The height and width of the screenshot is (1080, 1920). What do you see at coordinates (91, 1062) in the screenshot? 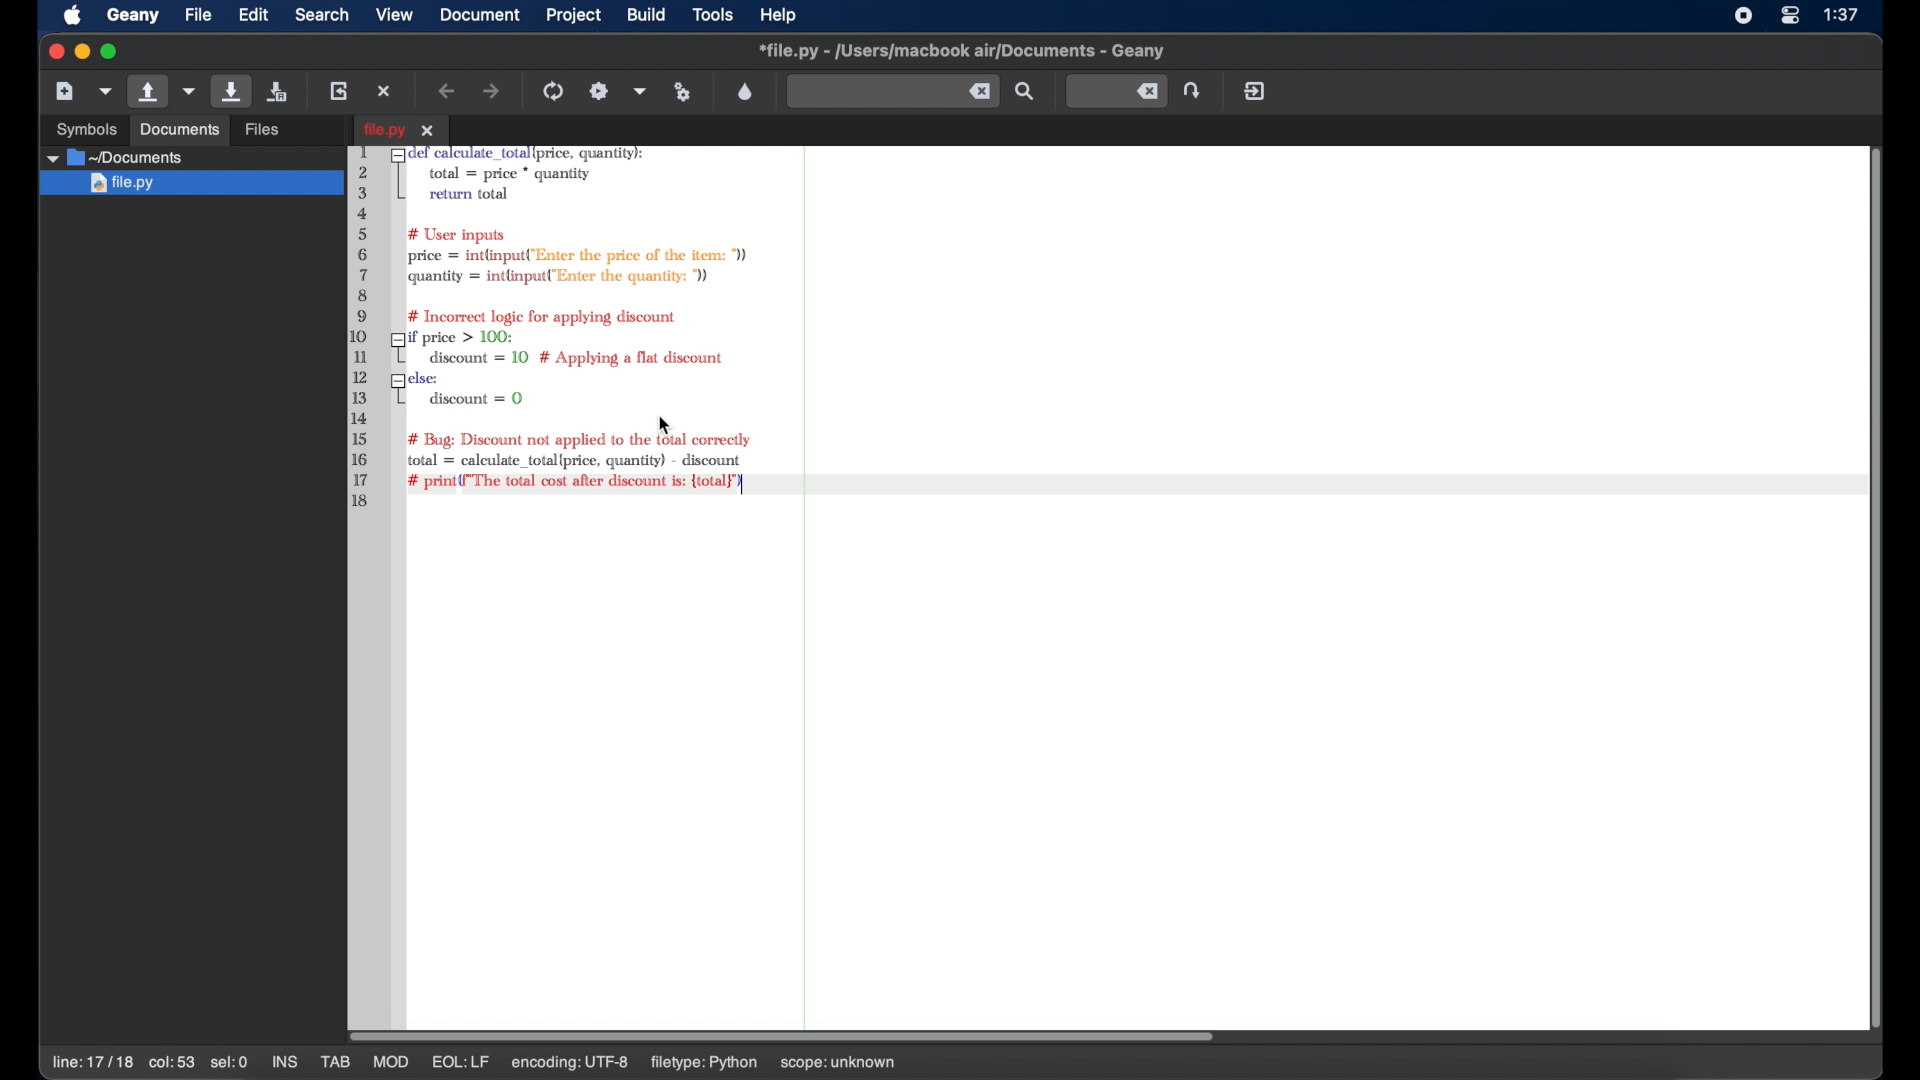
I see `line 17/17` at bounding box center [91, 1062].